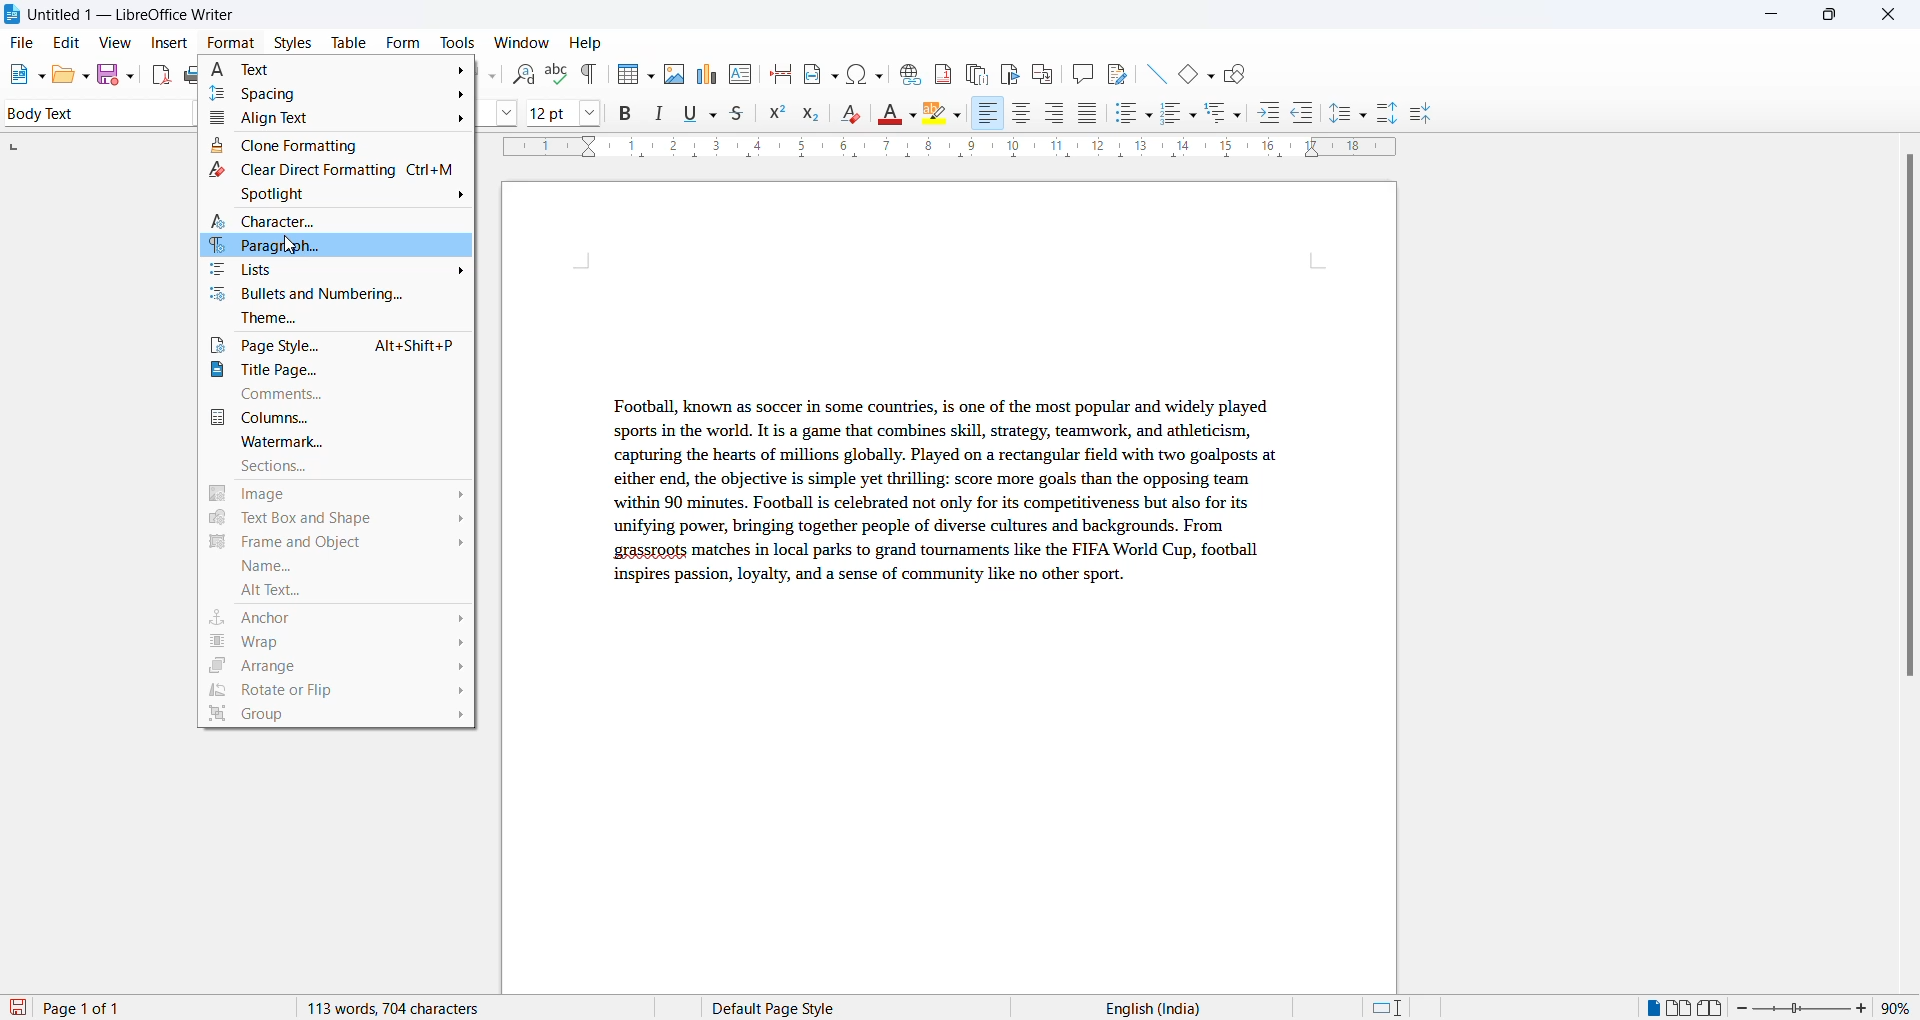  What do you see at coordinates (742, 72) in the screenshot?
I see `insert text` at bounding box center [742, 72].